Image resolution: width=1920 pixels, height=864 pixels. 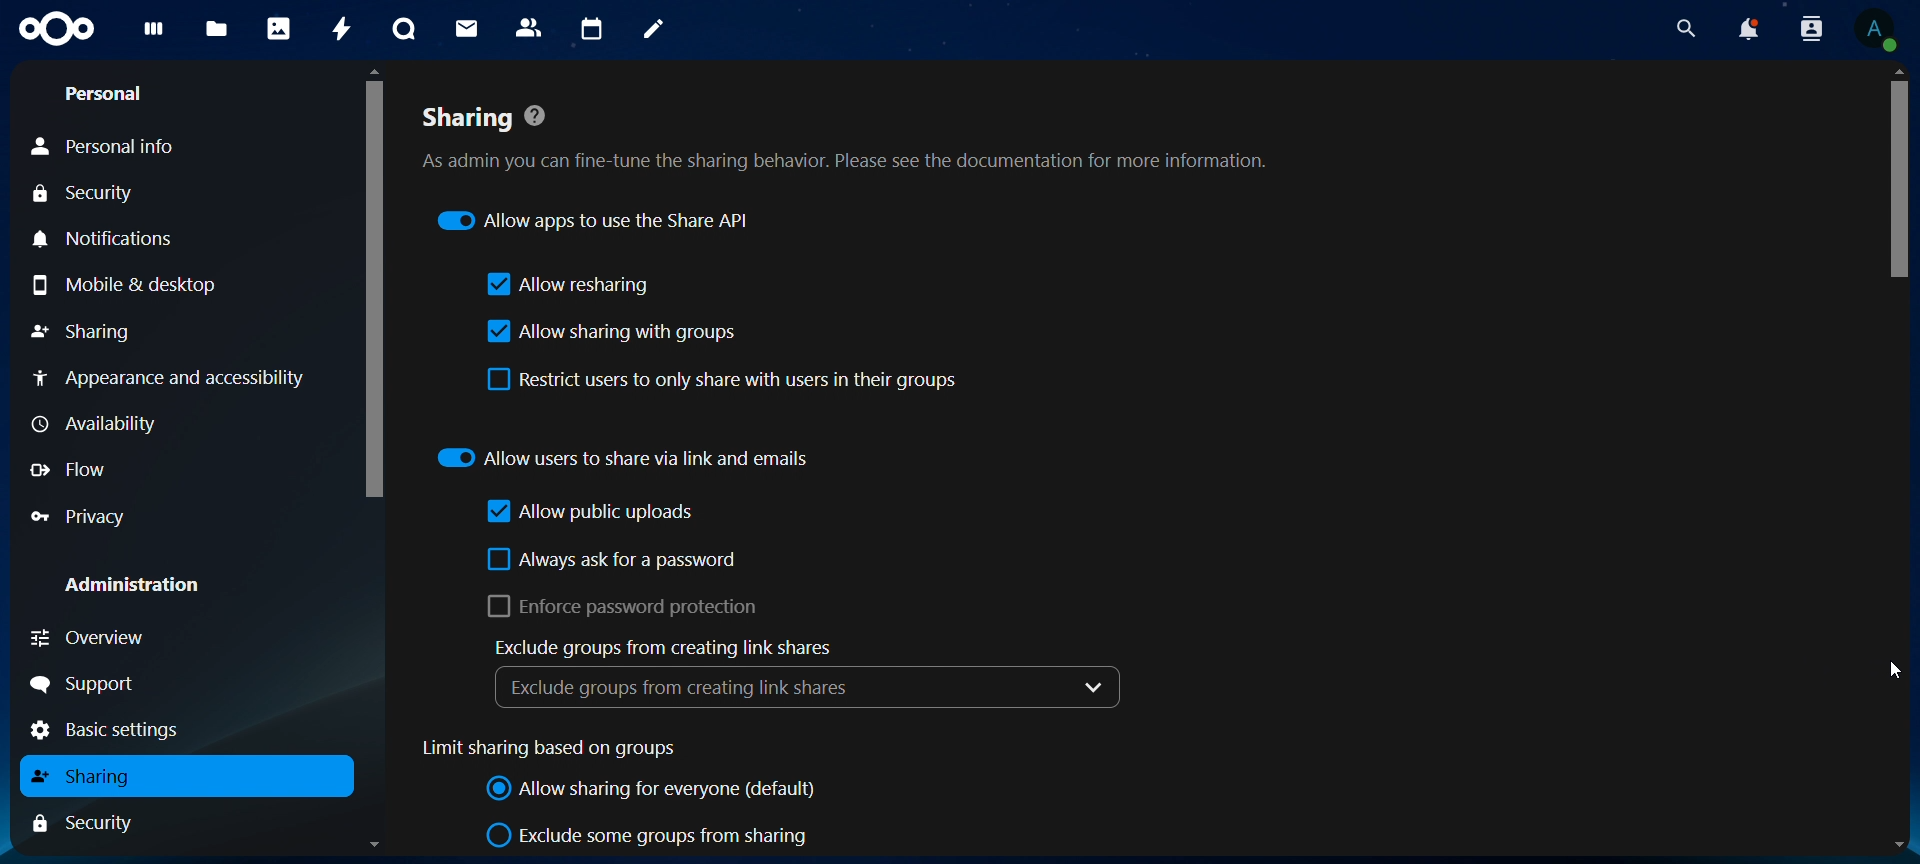 What do you see at coordinates (629, 560) in the screenshot?
I see `always ask for a password` at bounding box center [629, 560].